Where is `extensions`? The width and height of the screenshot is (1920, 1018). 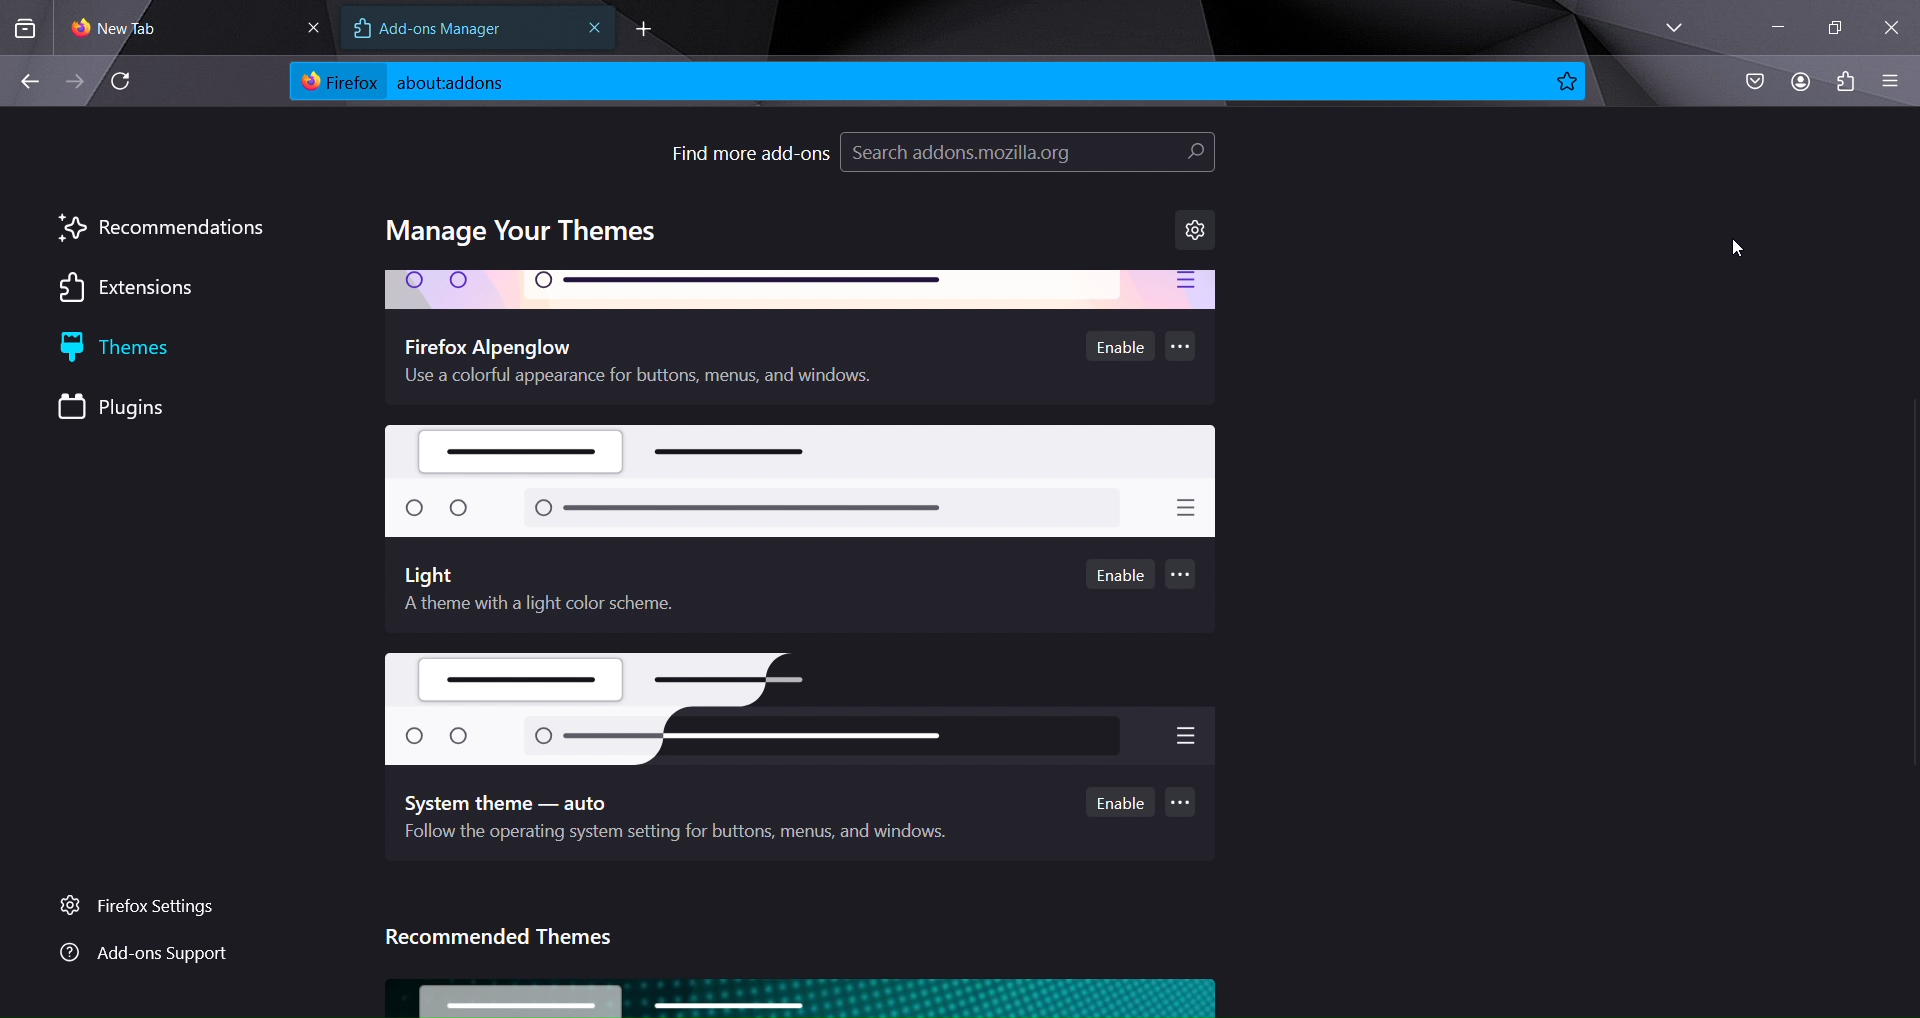
extensions is located at coordinates (1843, 80).